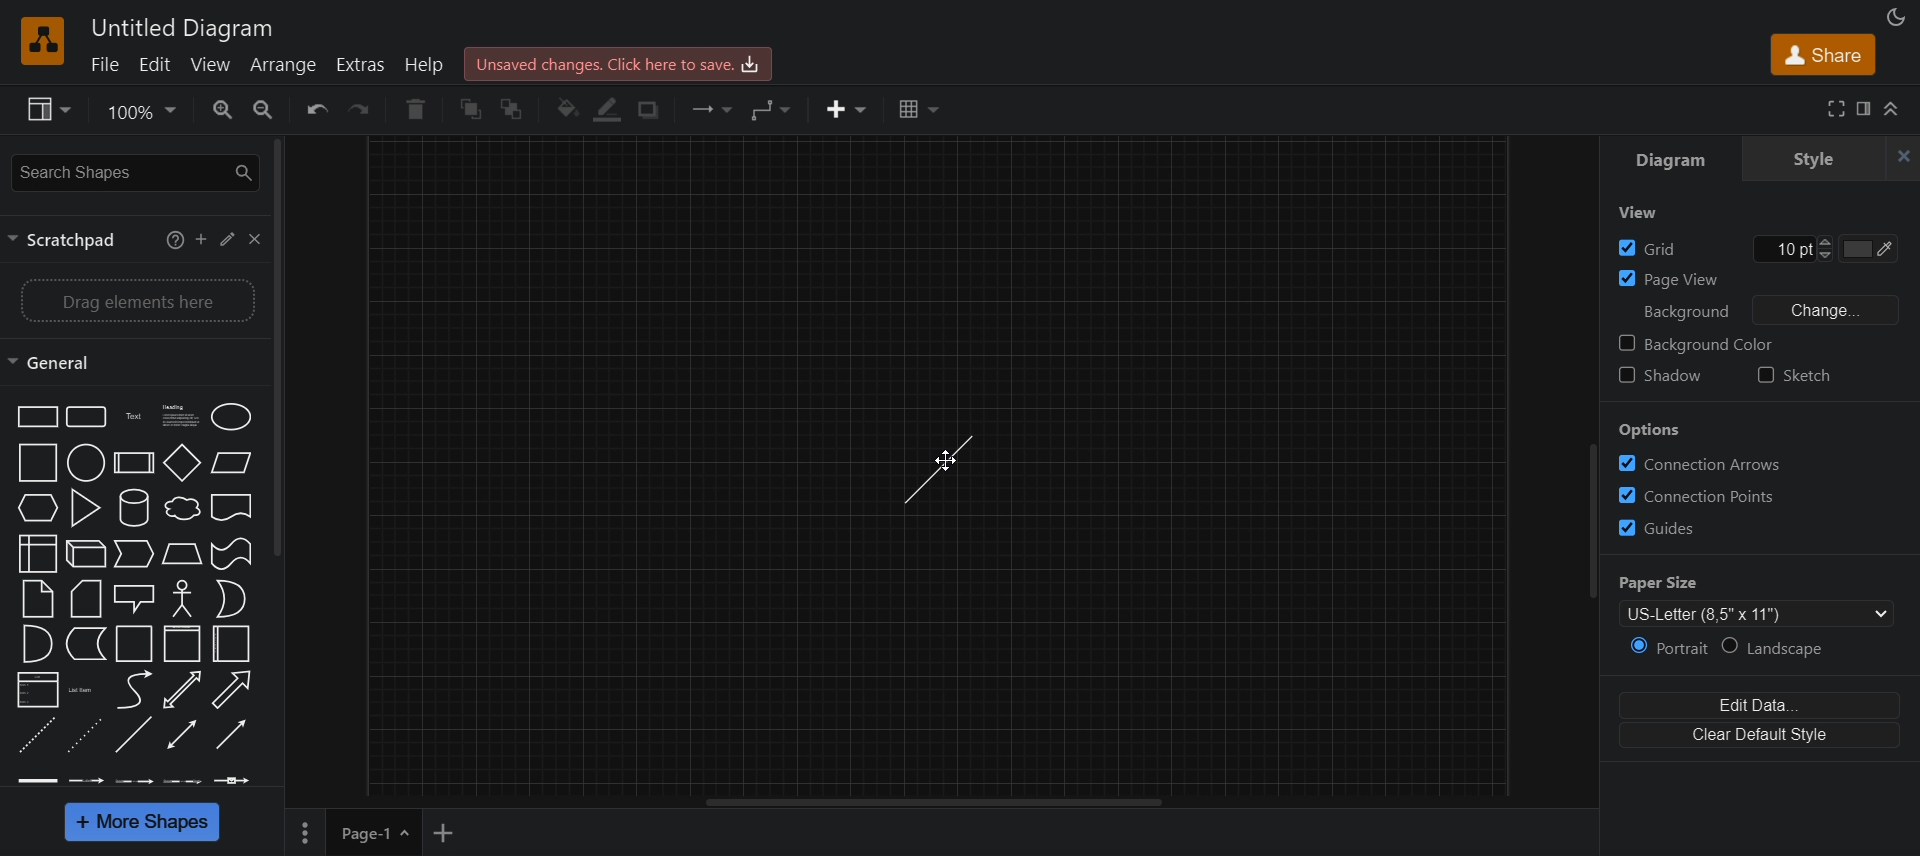 The image size is (1920, 856). I want to click on Directional connector, so click(234, 737).